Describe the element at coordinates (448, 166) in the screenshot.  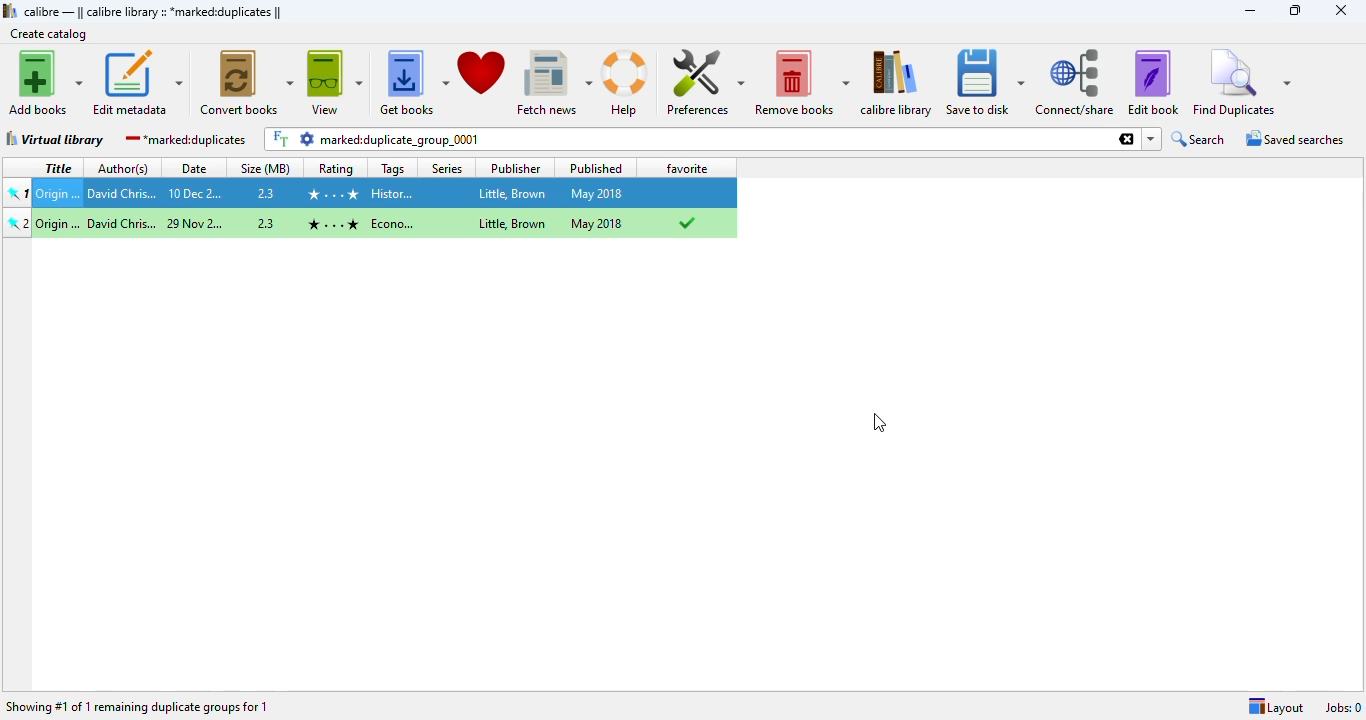
I see `series` at that location.